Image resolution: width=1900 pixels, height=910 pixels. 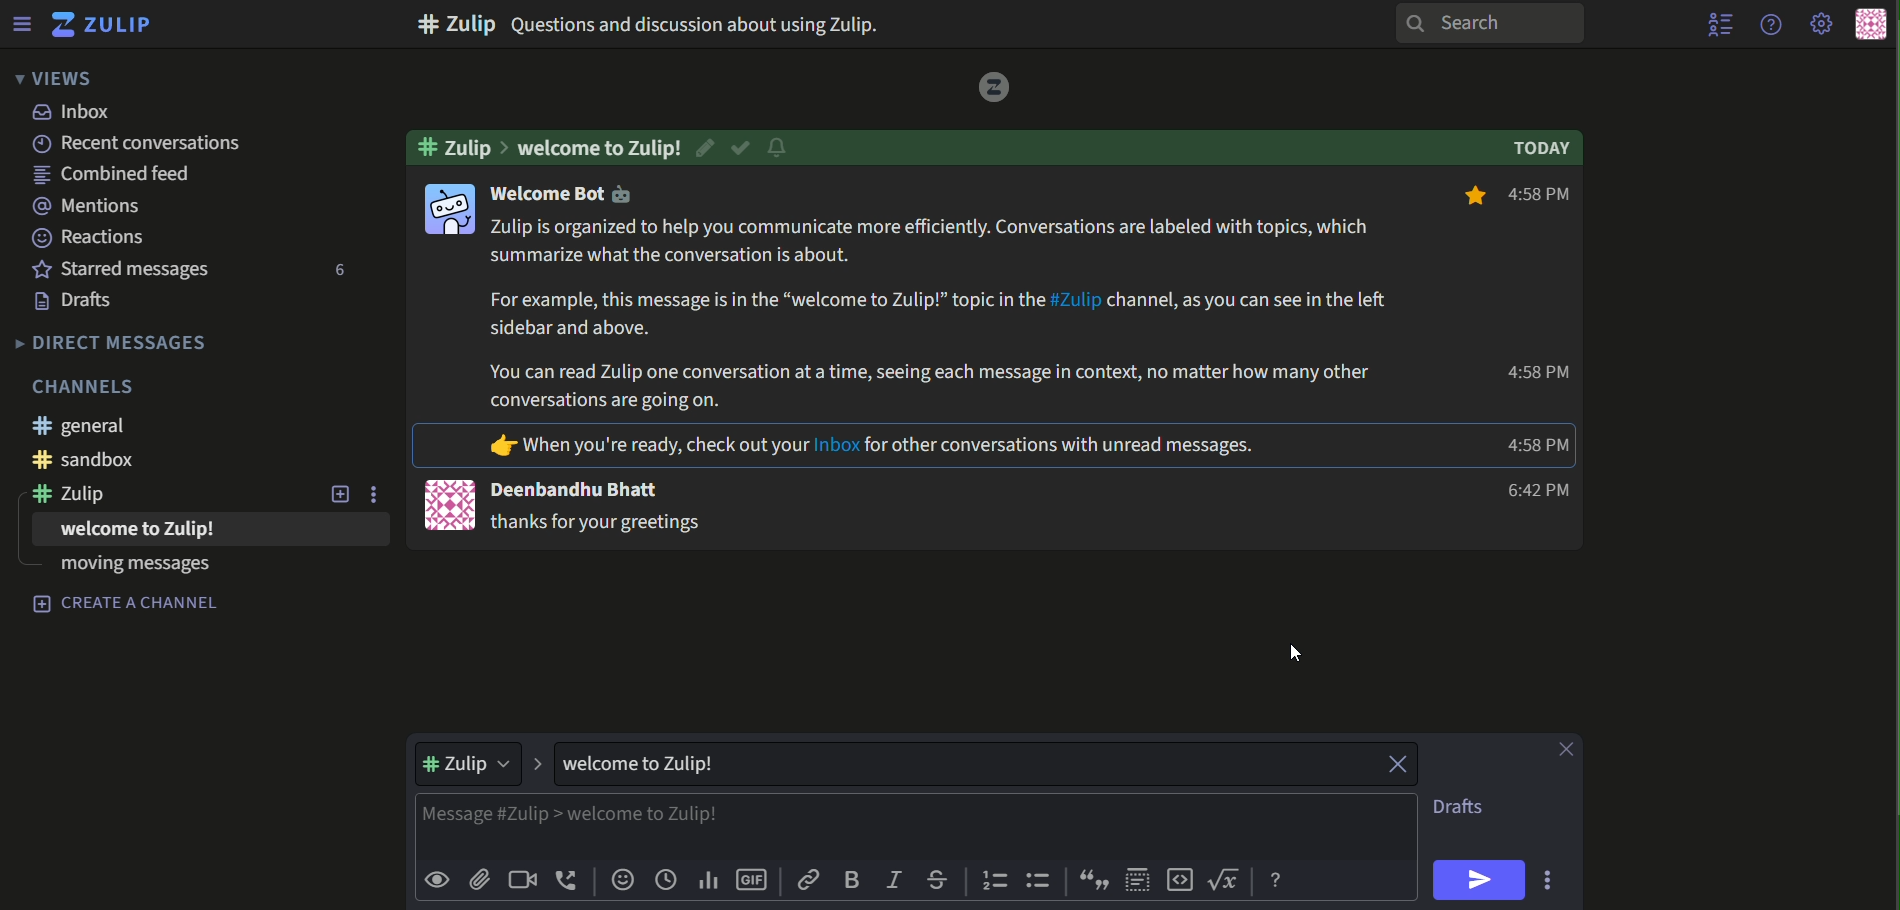 I want to click on text, so click(x=124, y=269).